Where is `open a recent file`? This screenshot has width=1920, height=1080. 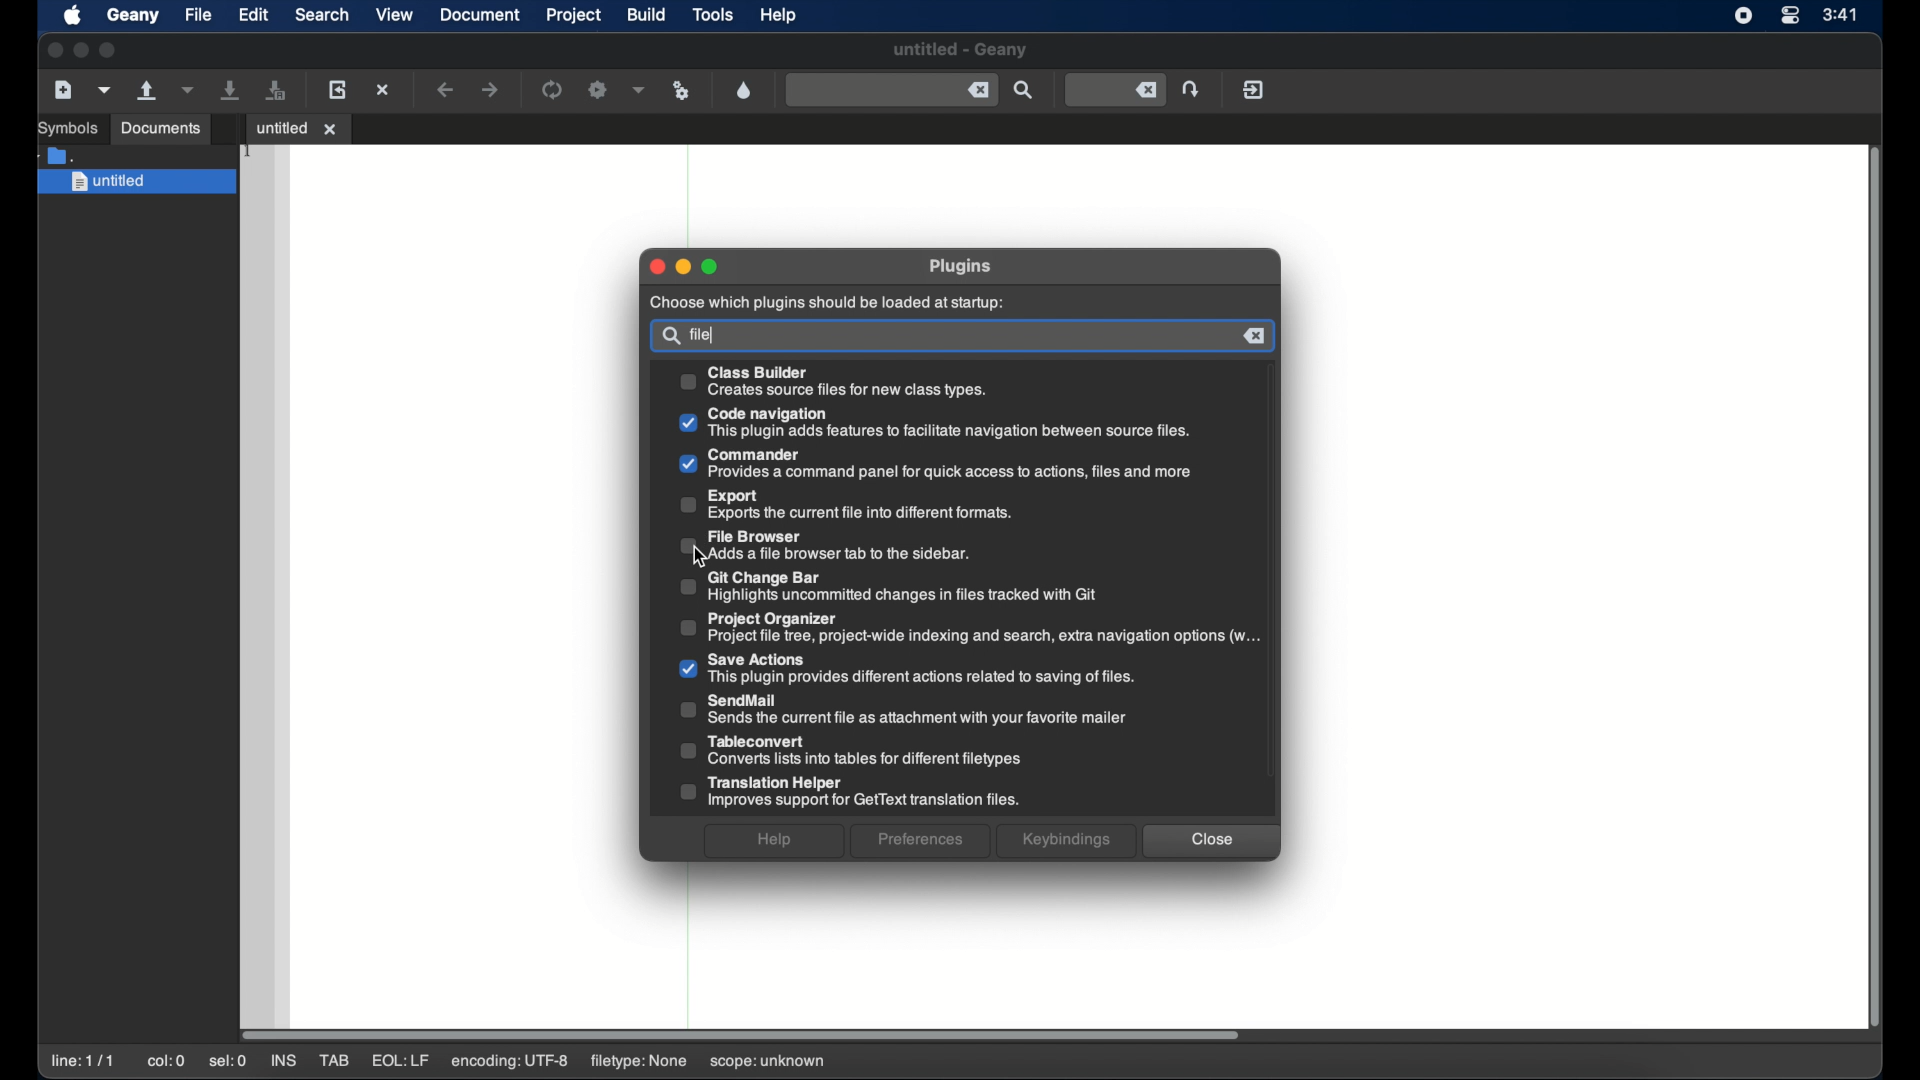 open a recent file is located at coordinates (190, 91).